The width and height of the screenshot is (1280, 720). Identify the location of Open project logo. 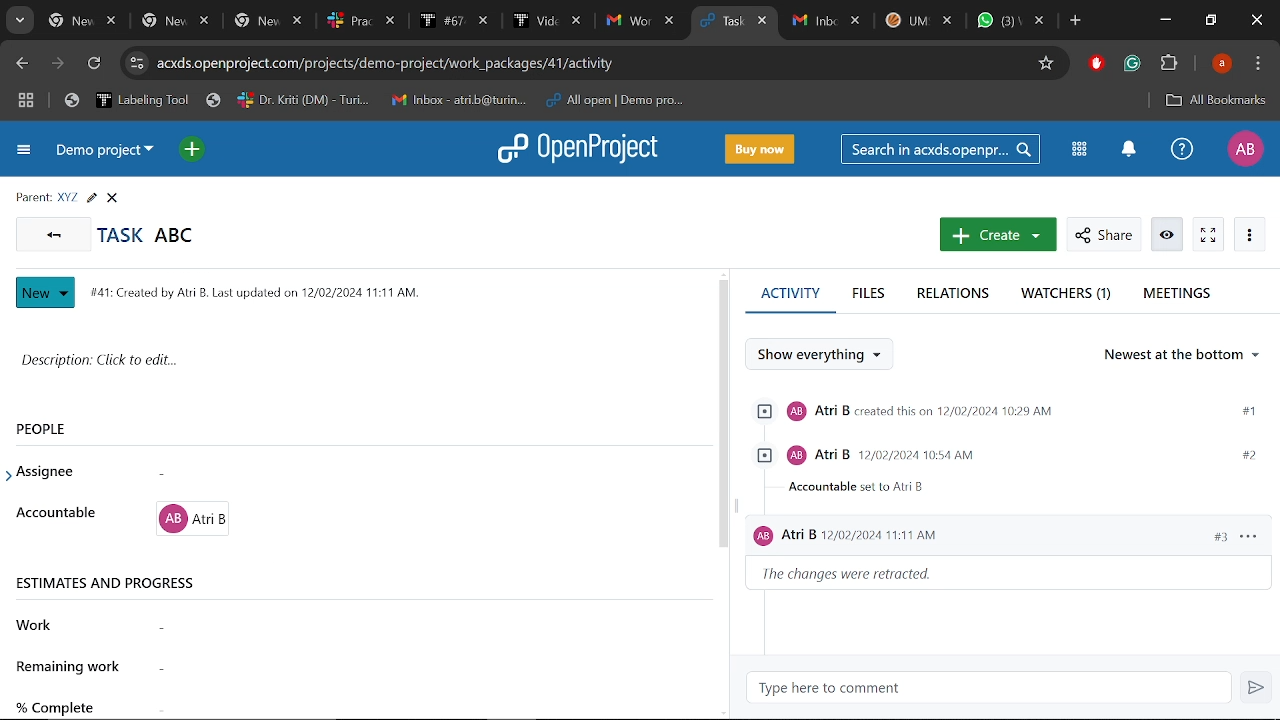
(583, 148).